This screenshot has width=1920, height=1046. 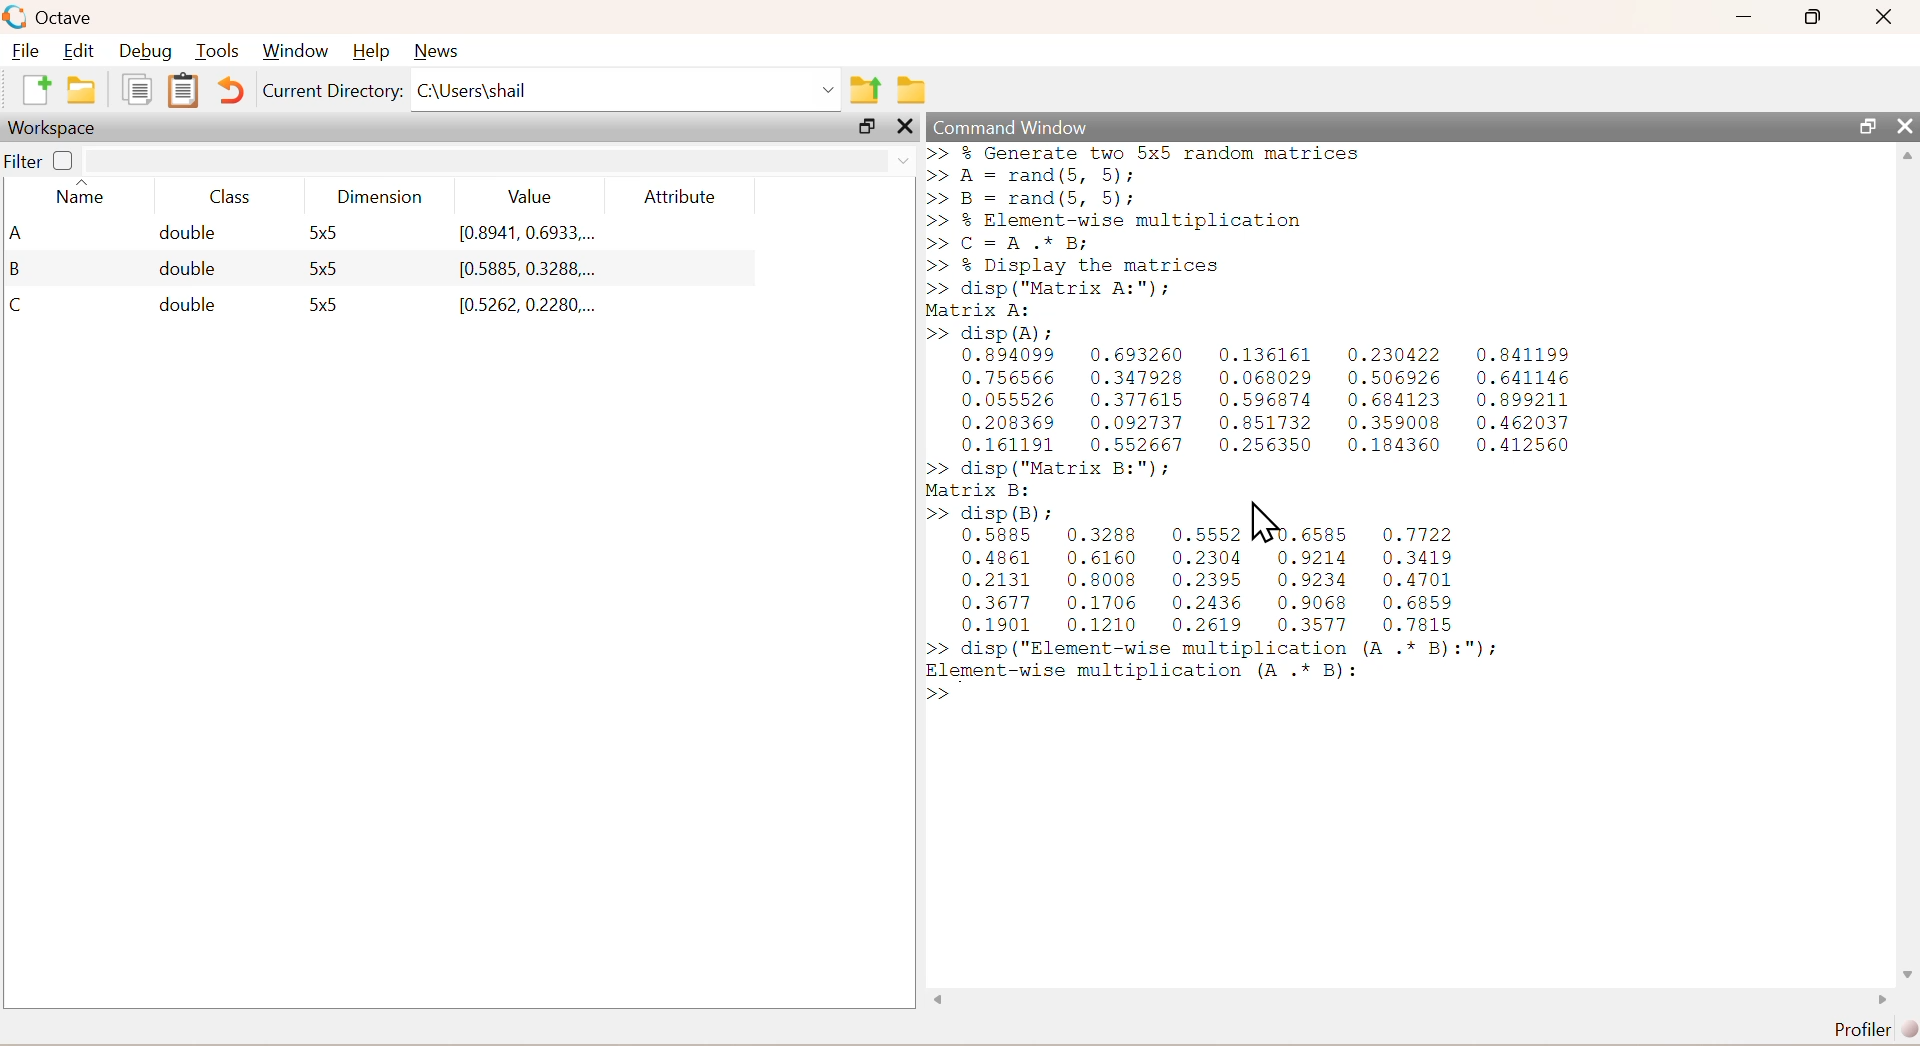 I want to click on Down, so click(x=1908, y=965).